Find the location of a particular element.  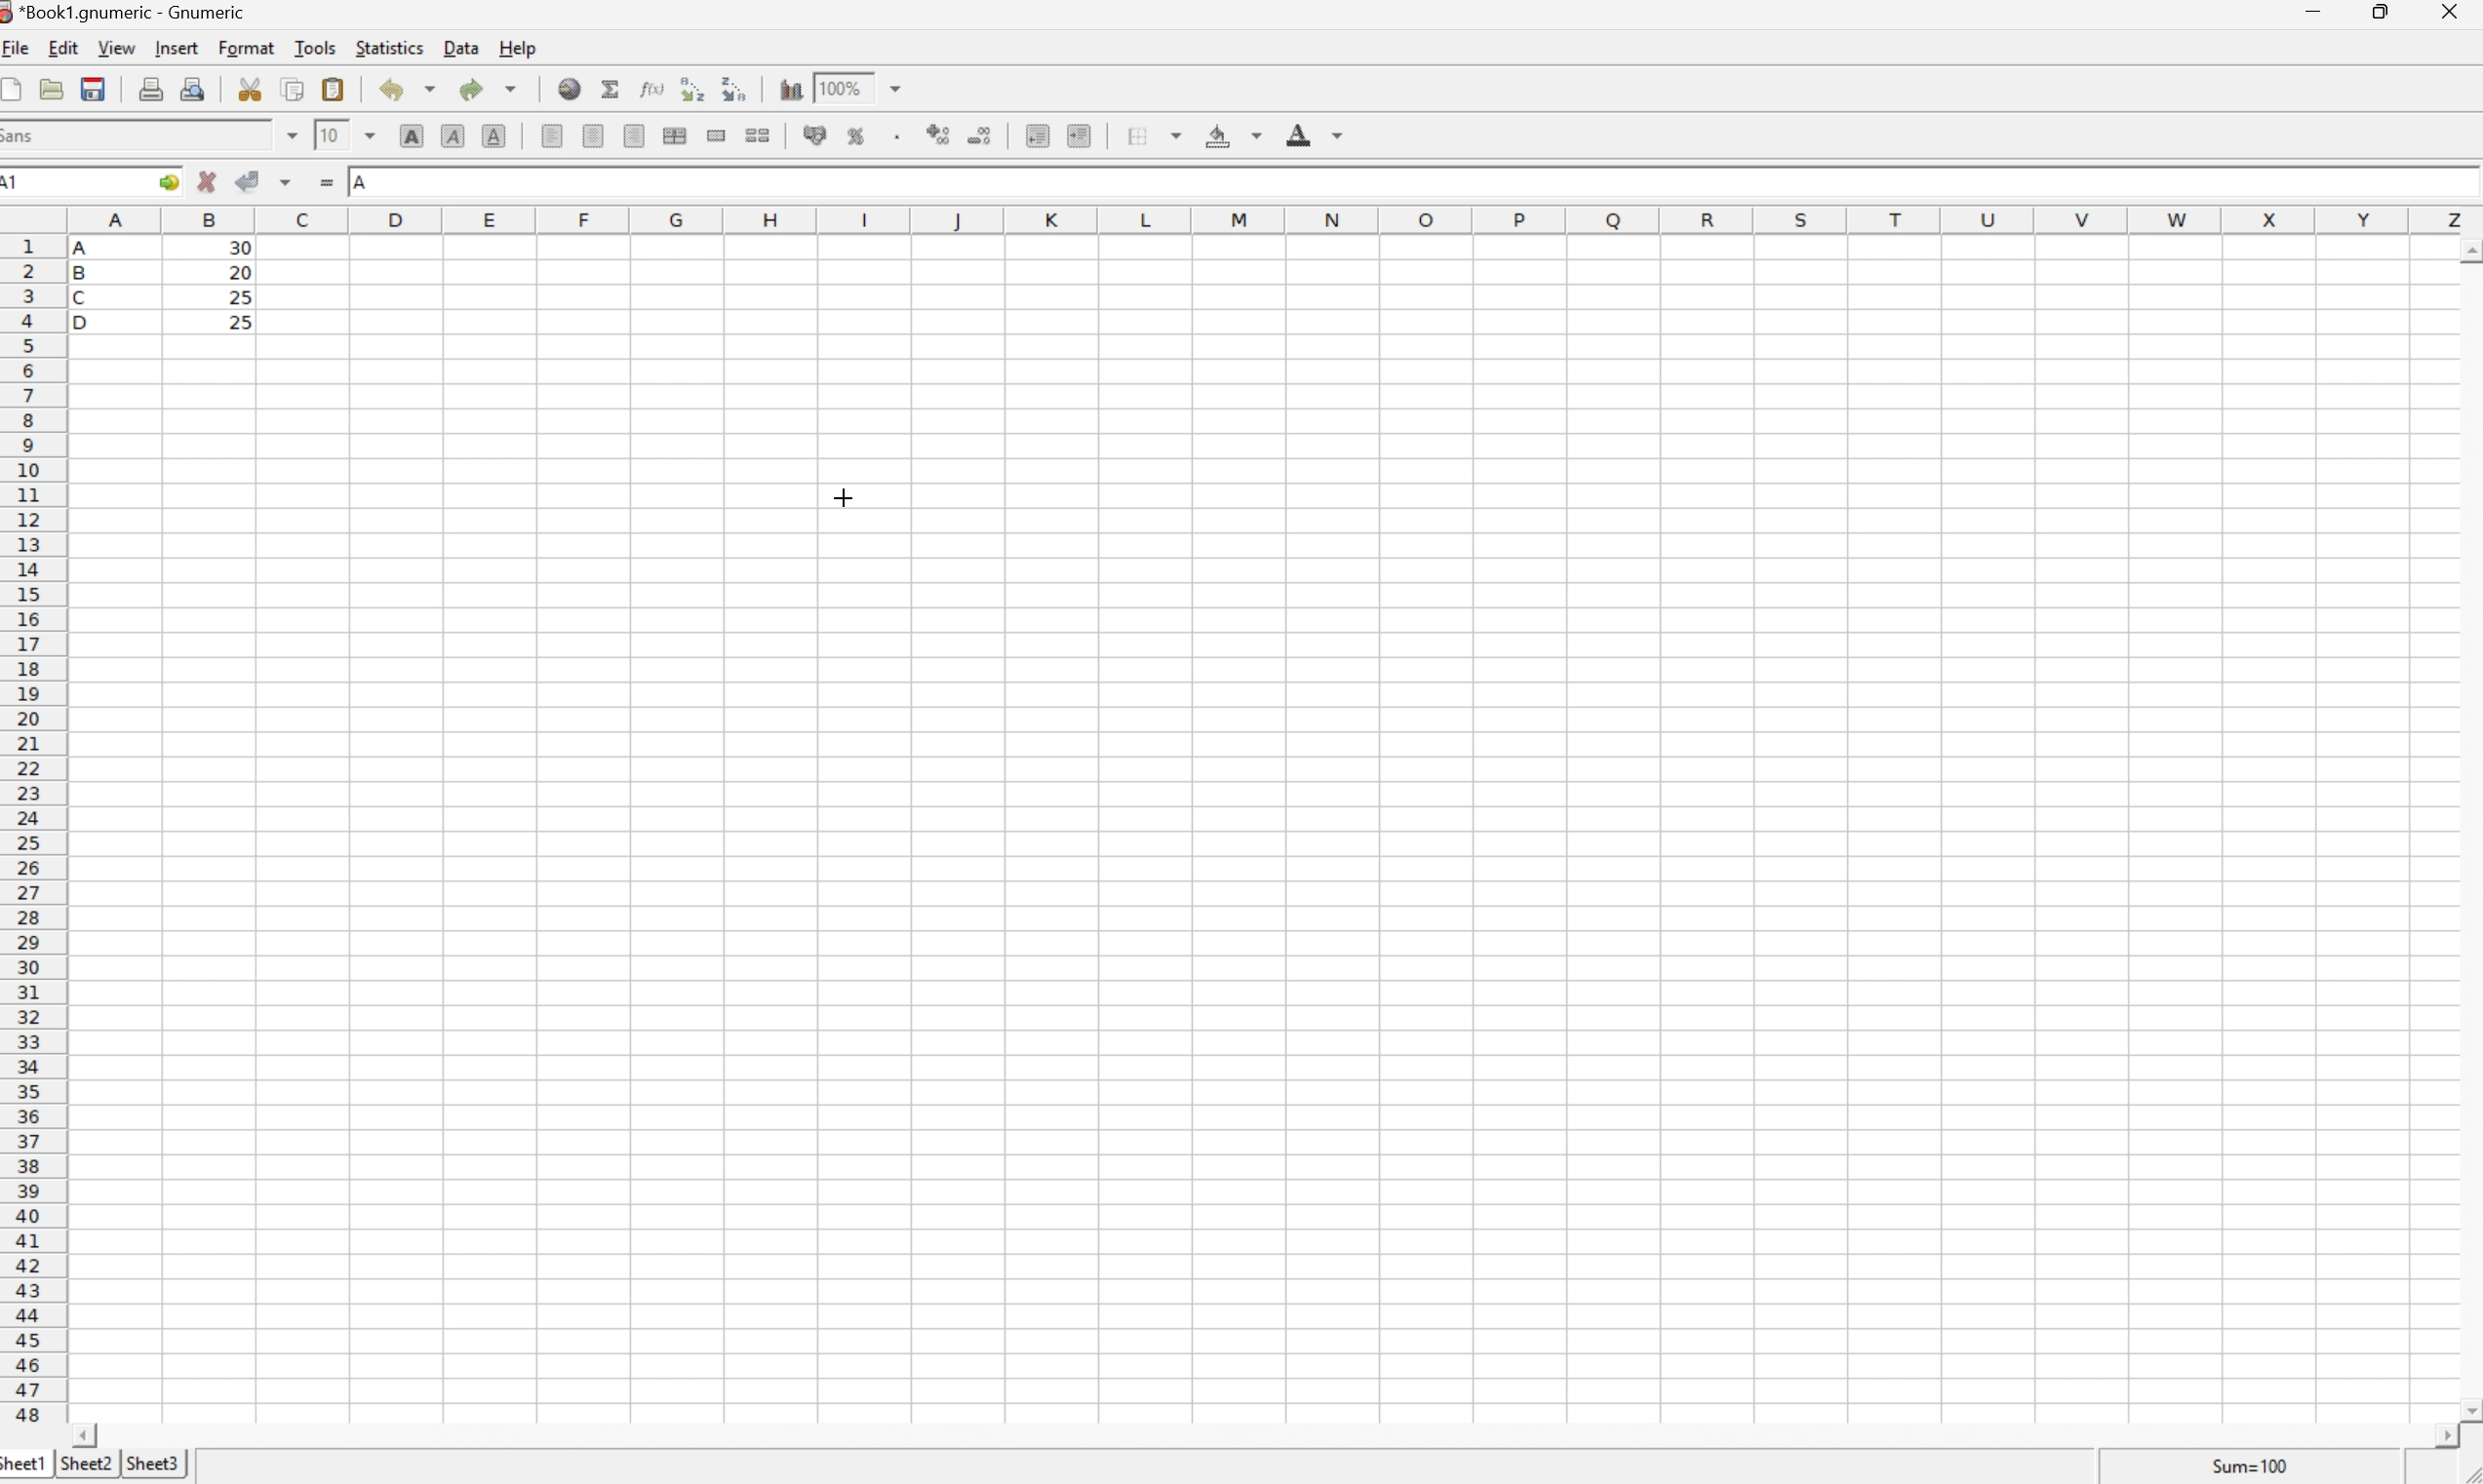

Help is located at coordinates (519, 47).